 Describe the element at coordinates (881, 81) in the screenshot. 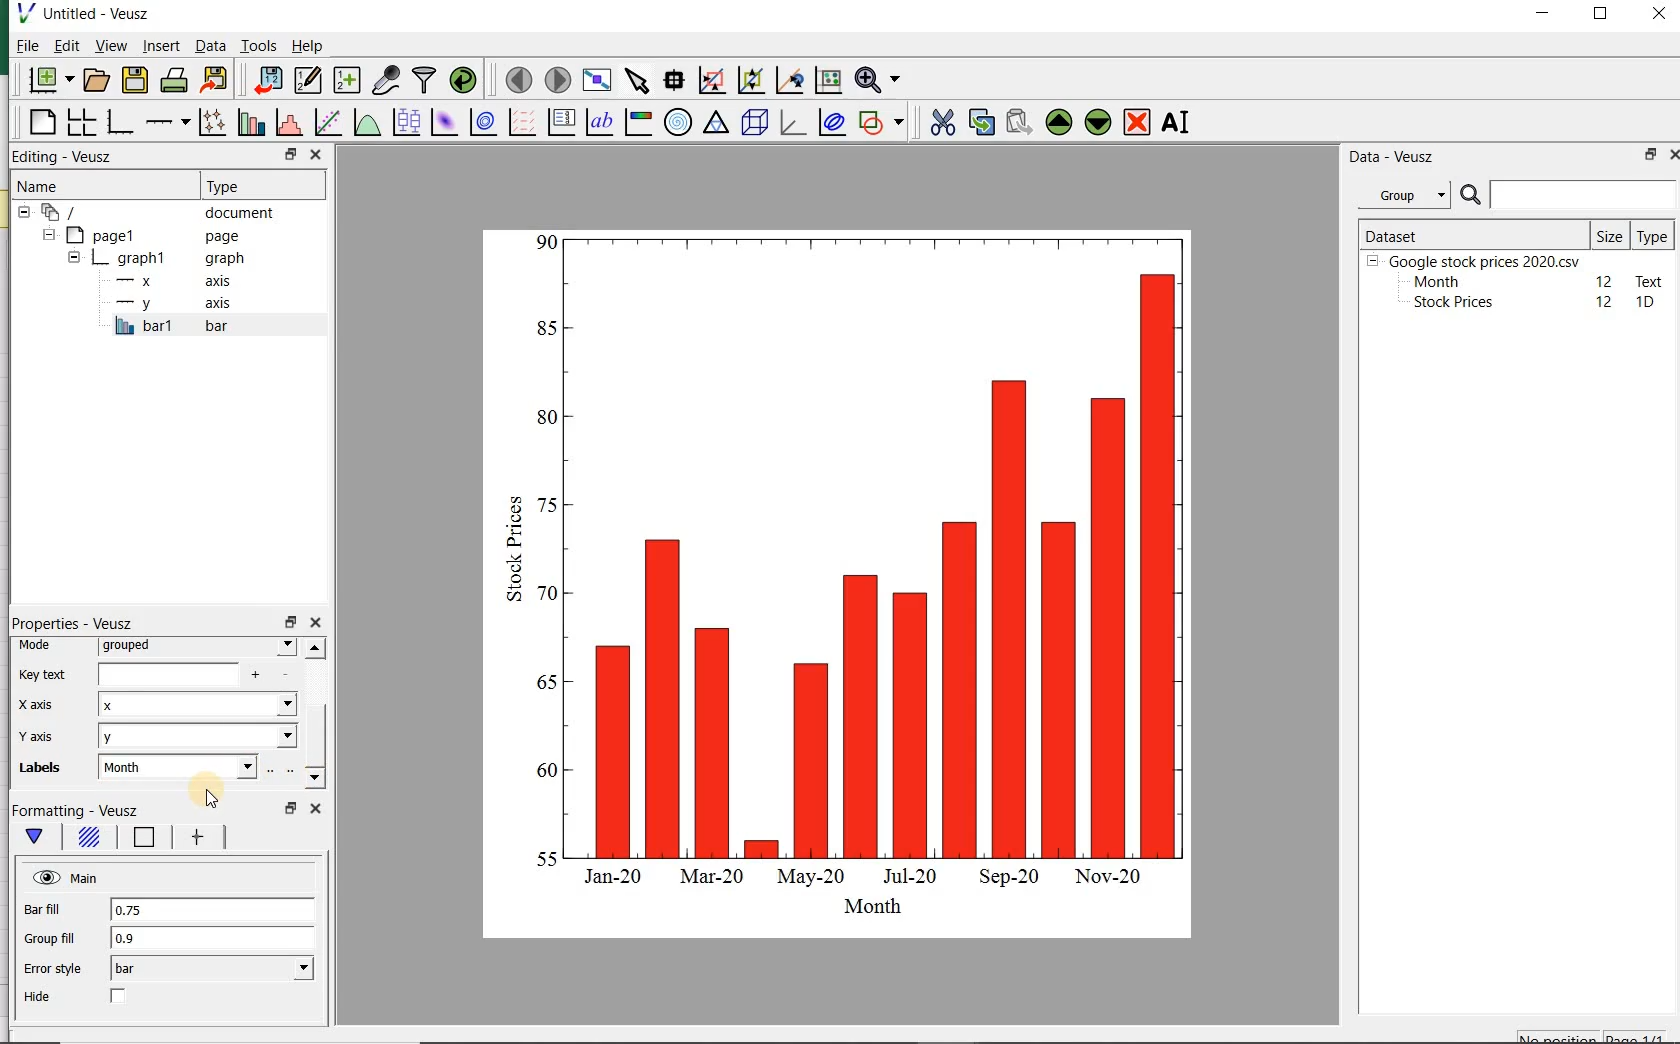

I see `zoom function menus` at that location.